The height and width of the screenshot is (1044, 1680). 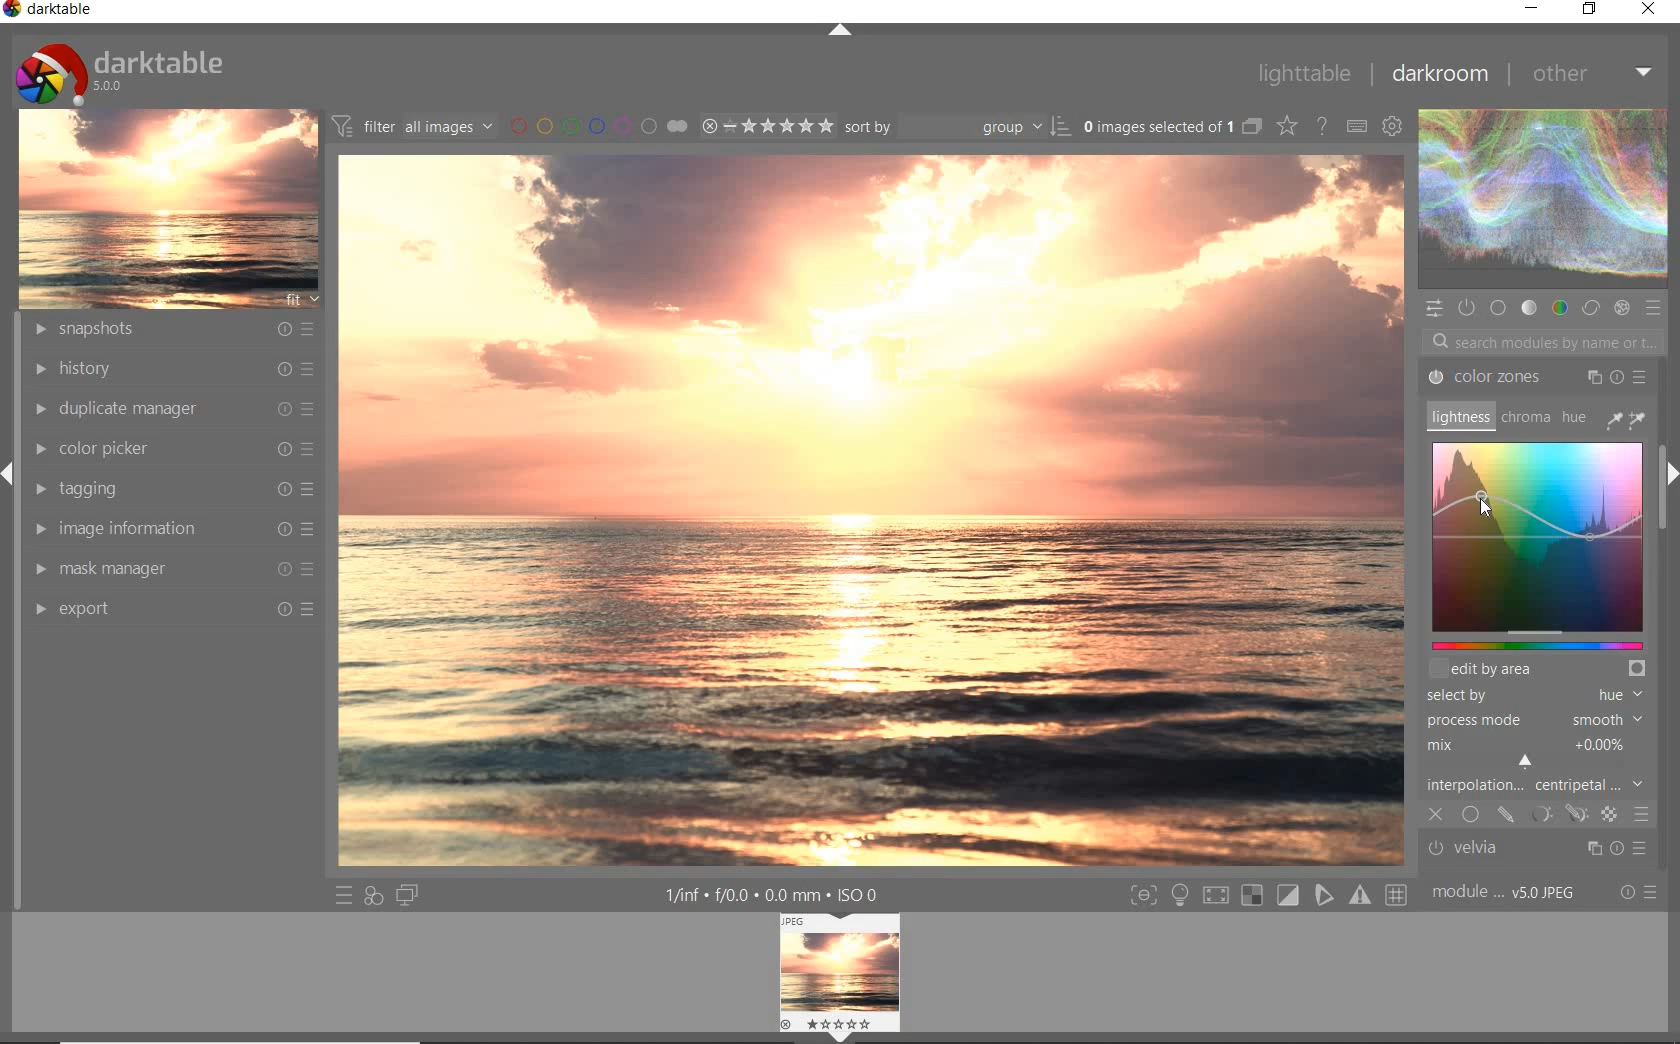 What do you see at coordinates (840, 31) in the screenshot?
I see `EXPAND/COLLAPSE` at bounding box center [840, 31].